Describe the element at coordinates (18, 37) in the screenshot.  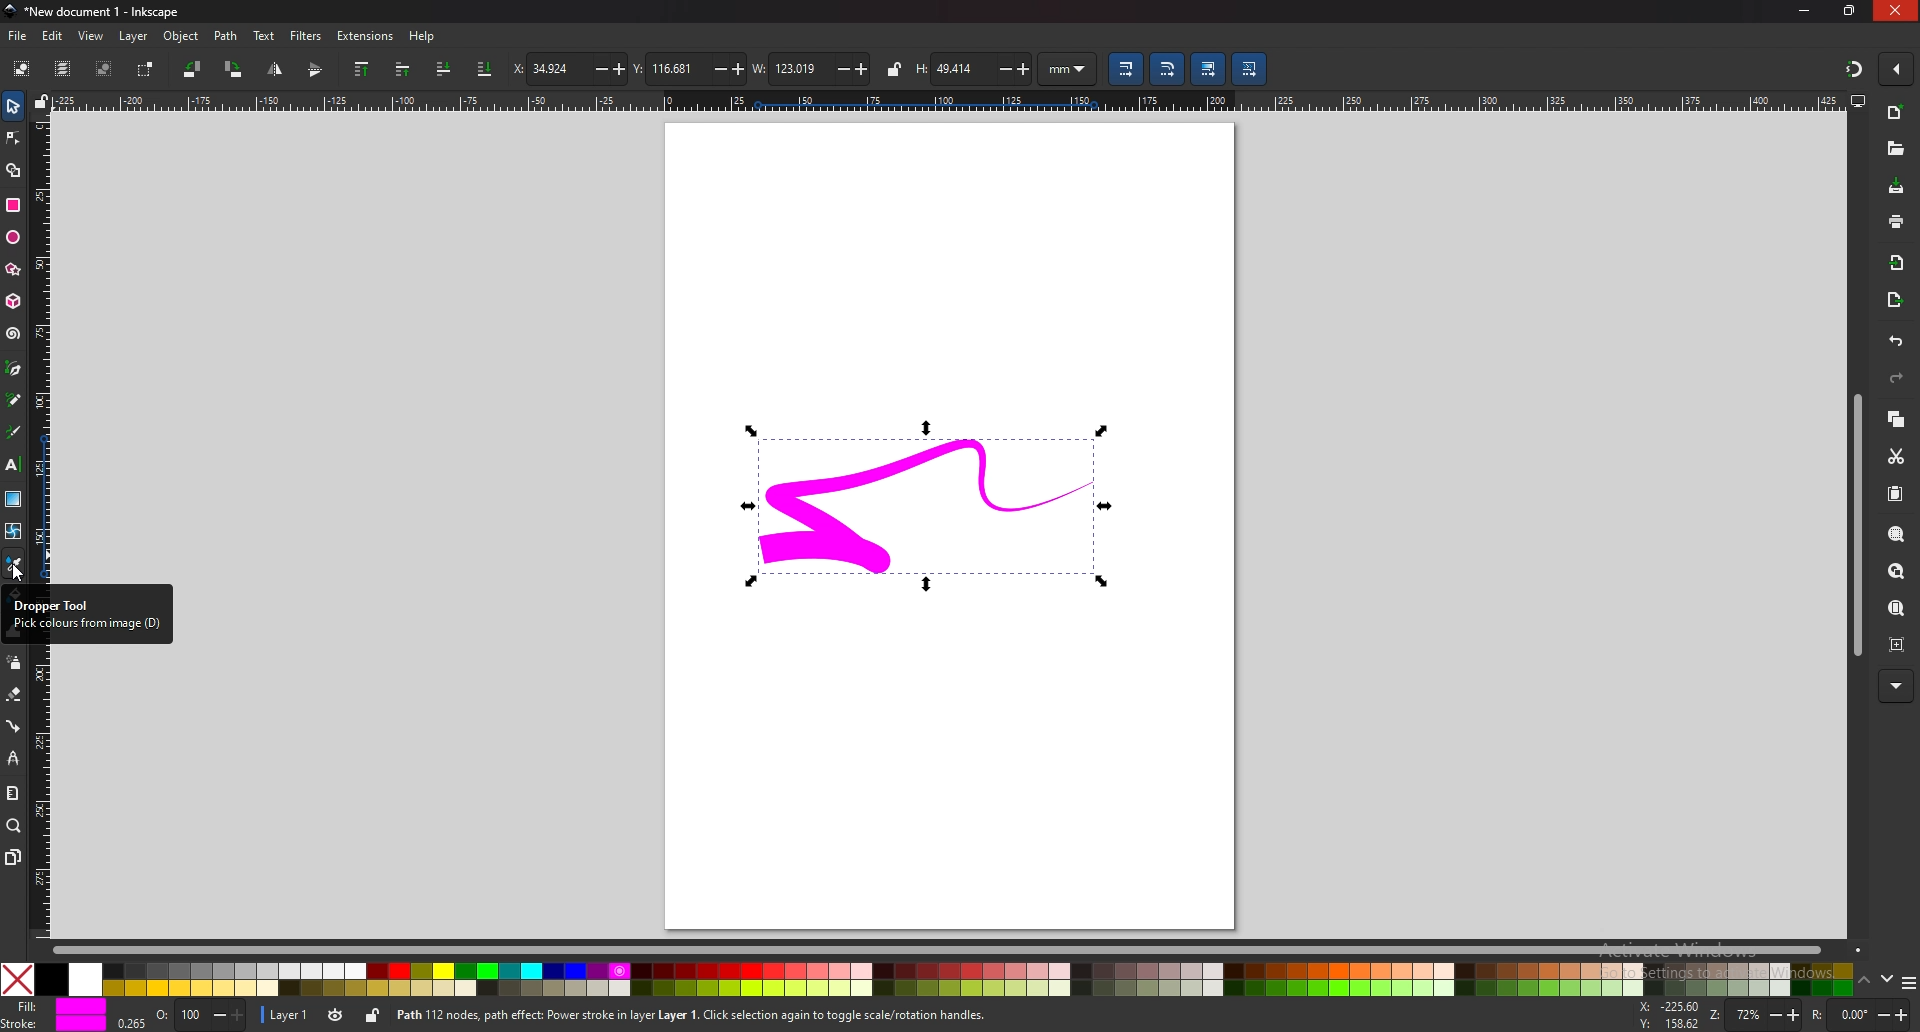
I see `file` at that location.